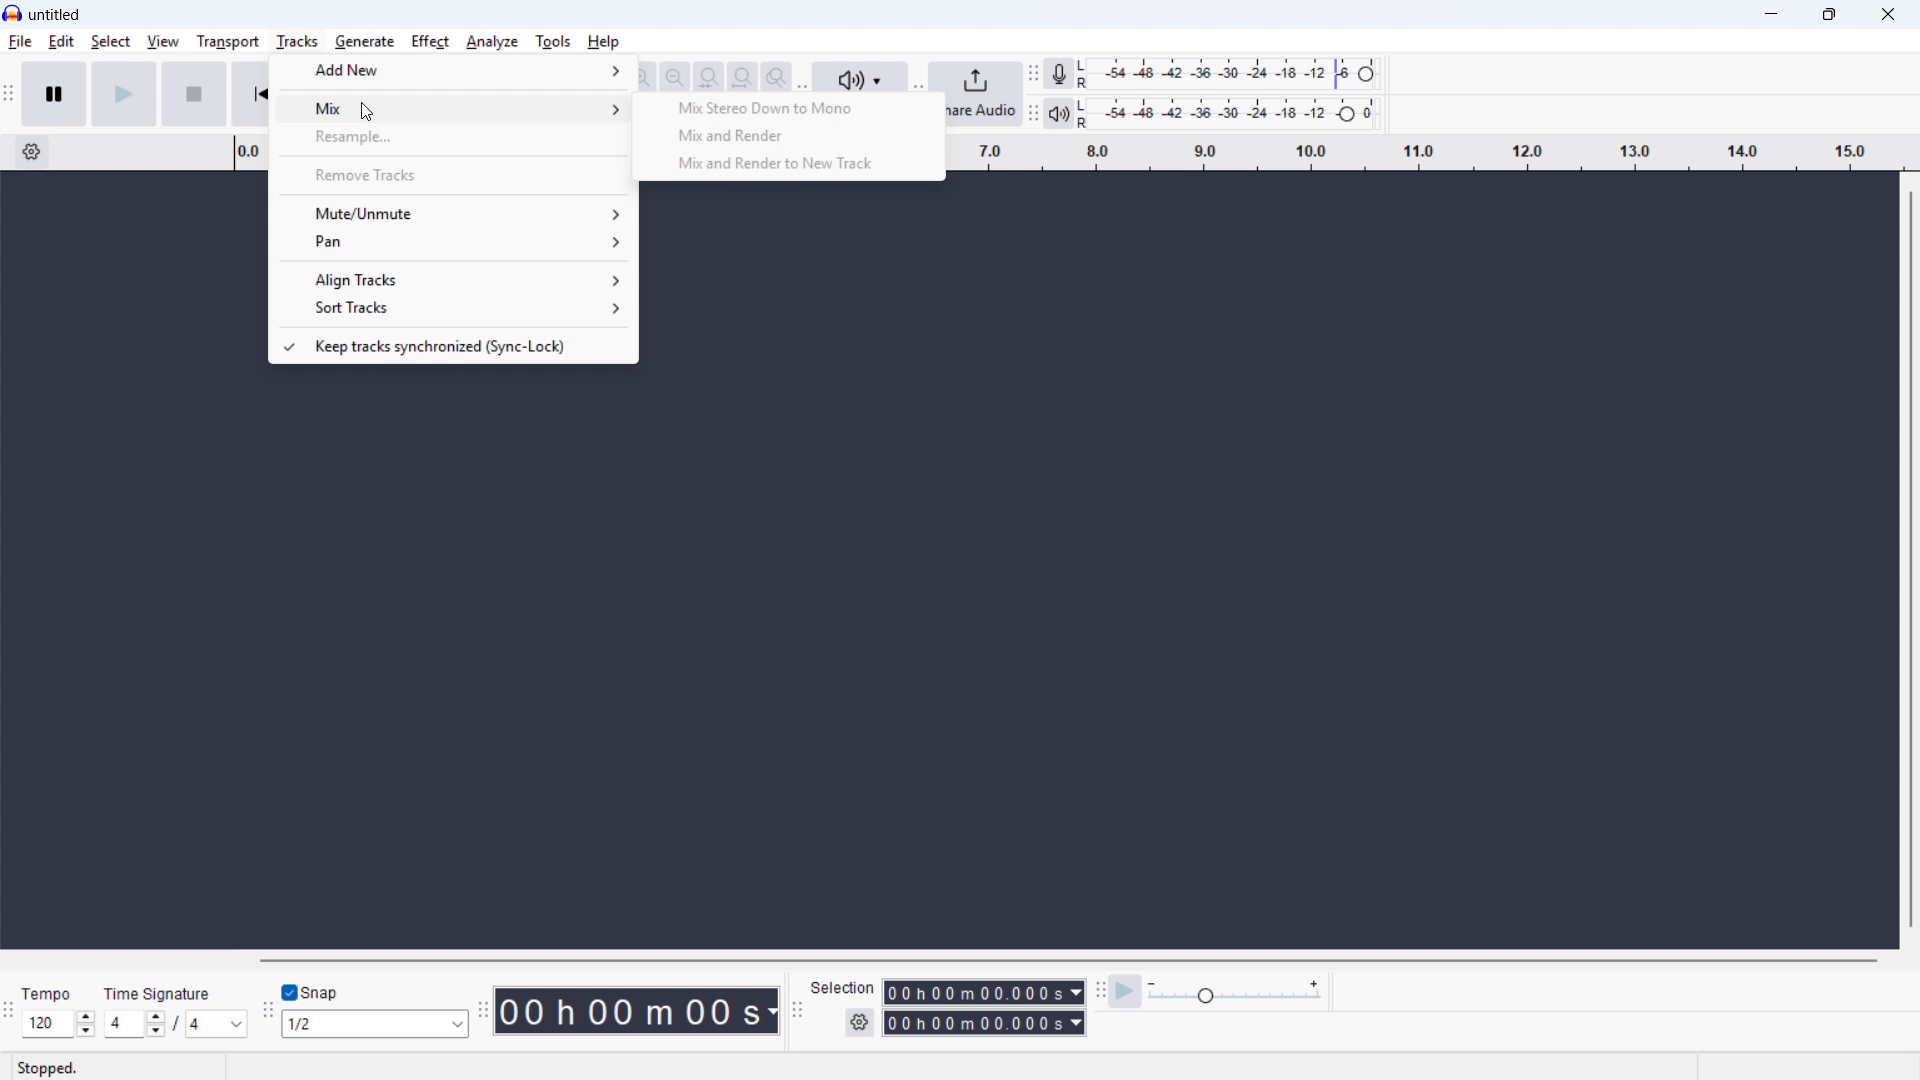  What do you see at coordinates (777, 77) in the screenshot?
I see `Toggle zoom ` at bounding box center [777, 77].